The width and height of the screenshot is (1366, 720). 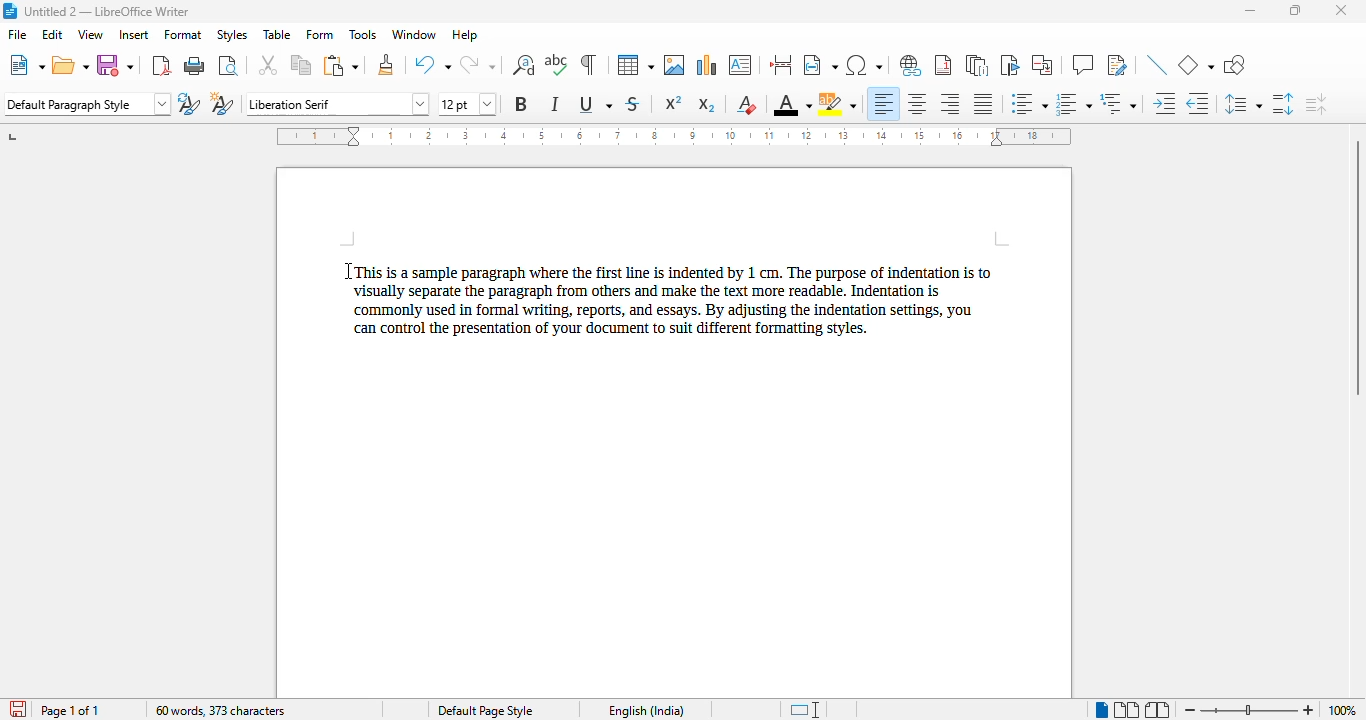 What do you see at coordinates (1340, 10) in the screenshot?
I see `close` at bounding box center [1340, 10].